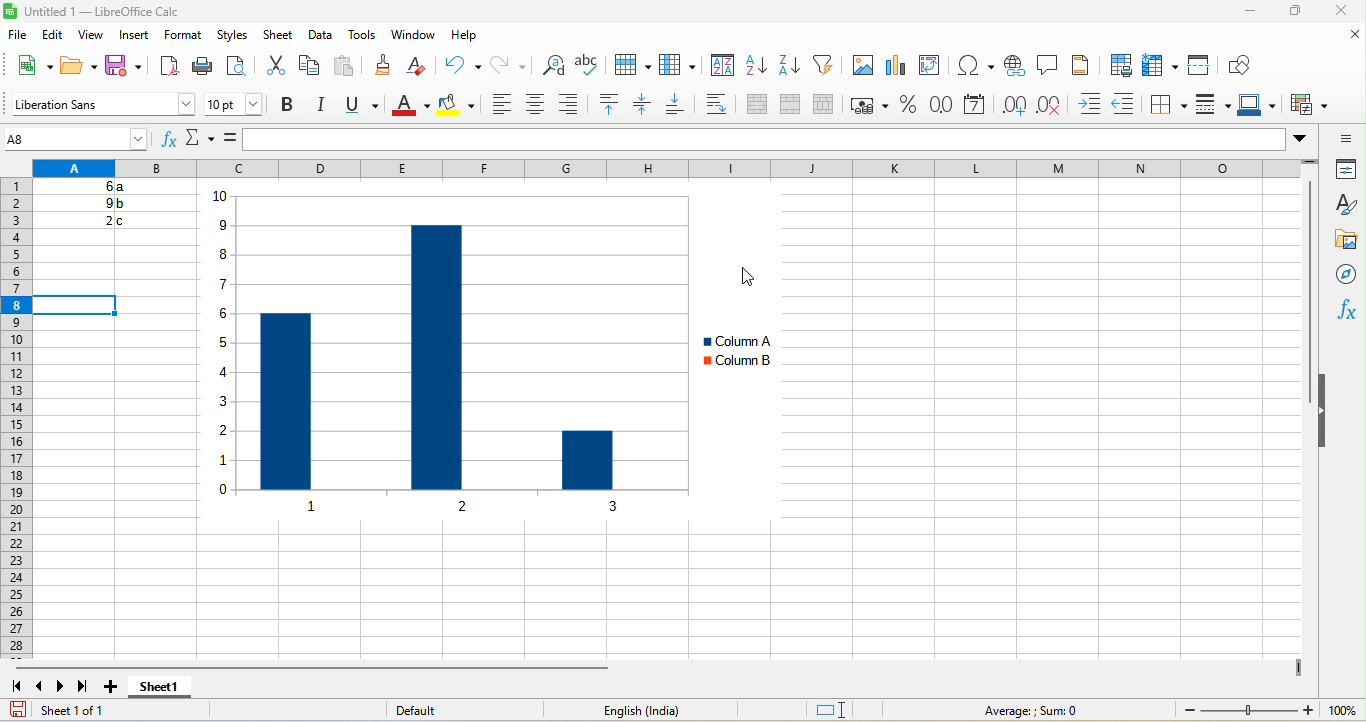 Image resolution: width=1366 pixels, height=722 pixels. What do you see at coordinates (934, 69) in the screenshot?
I see `edit pivot table` at bounding box center [934, 69].